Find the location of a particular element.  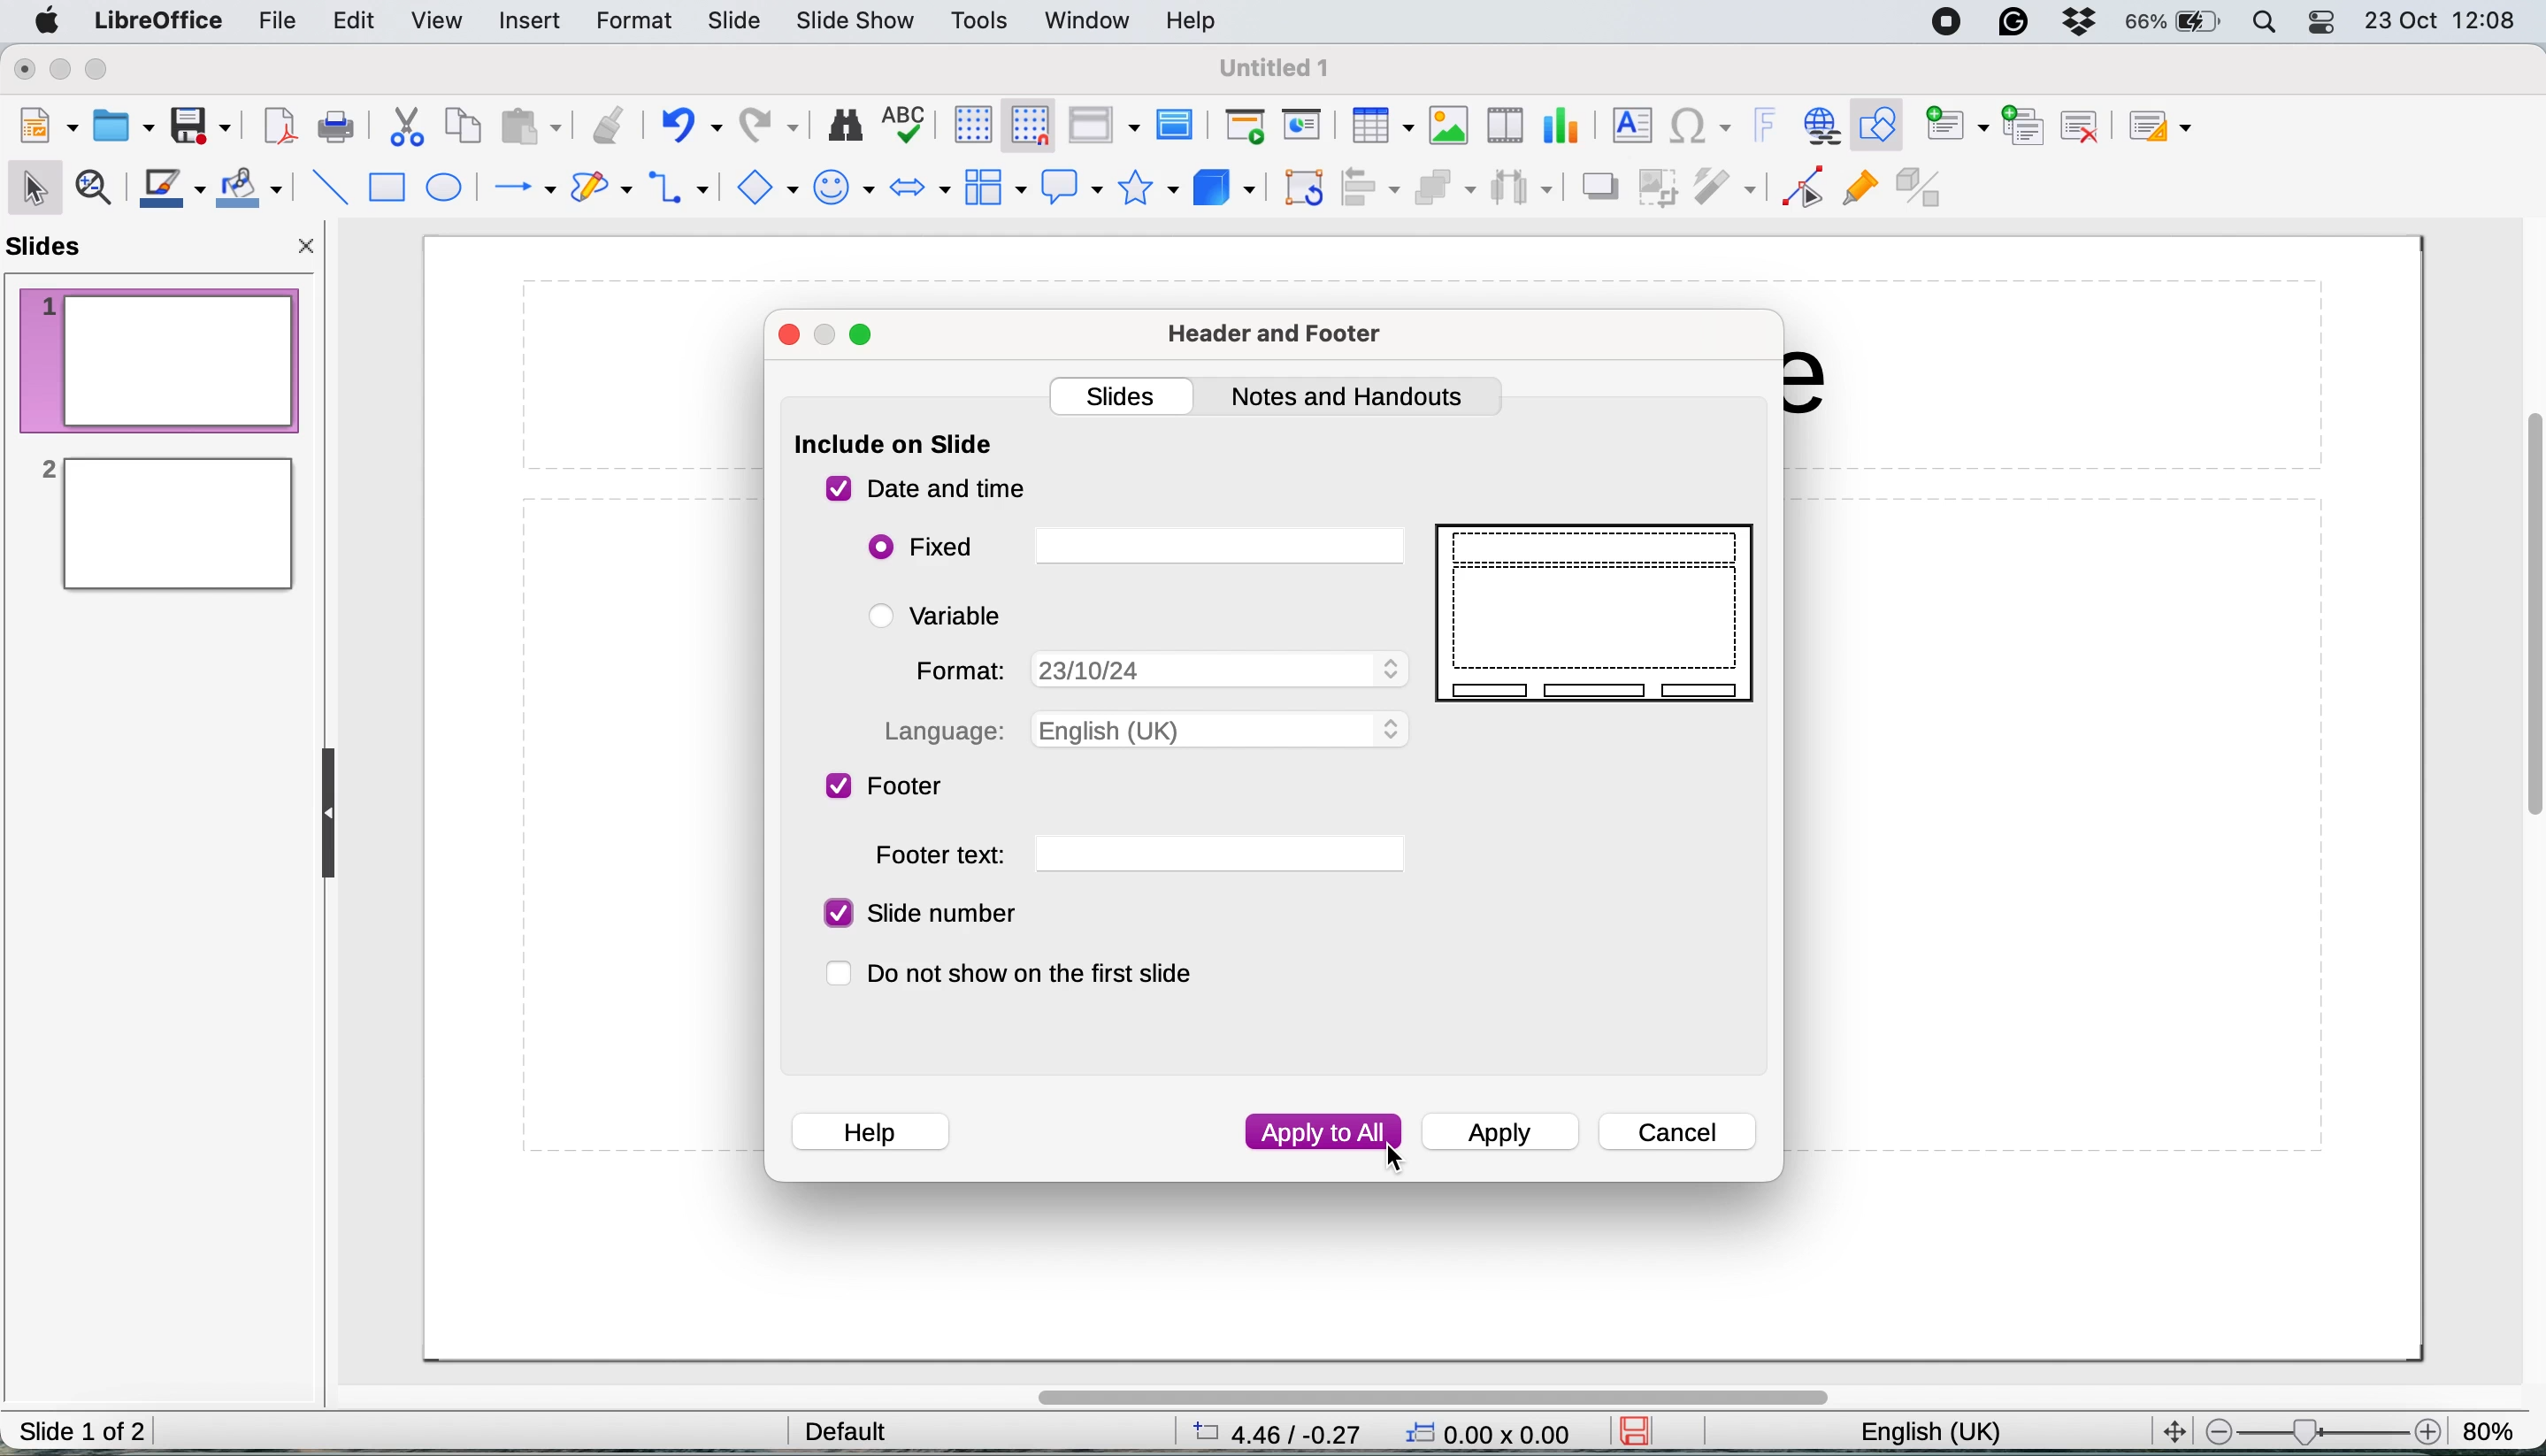

snap to grid is located at coordinates (1022, 123).